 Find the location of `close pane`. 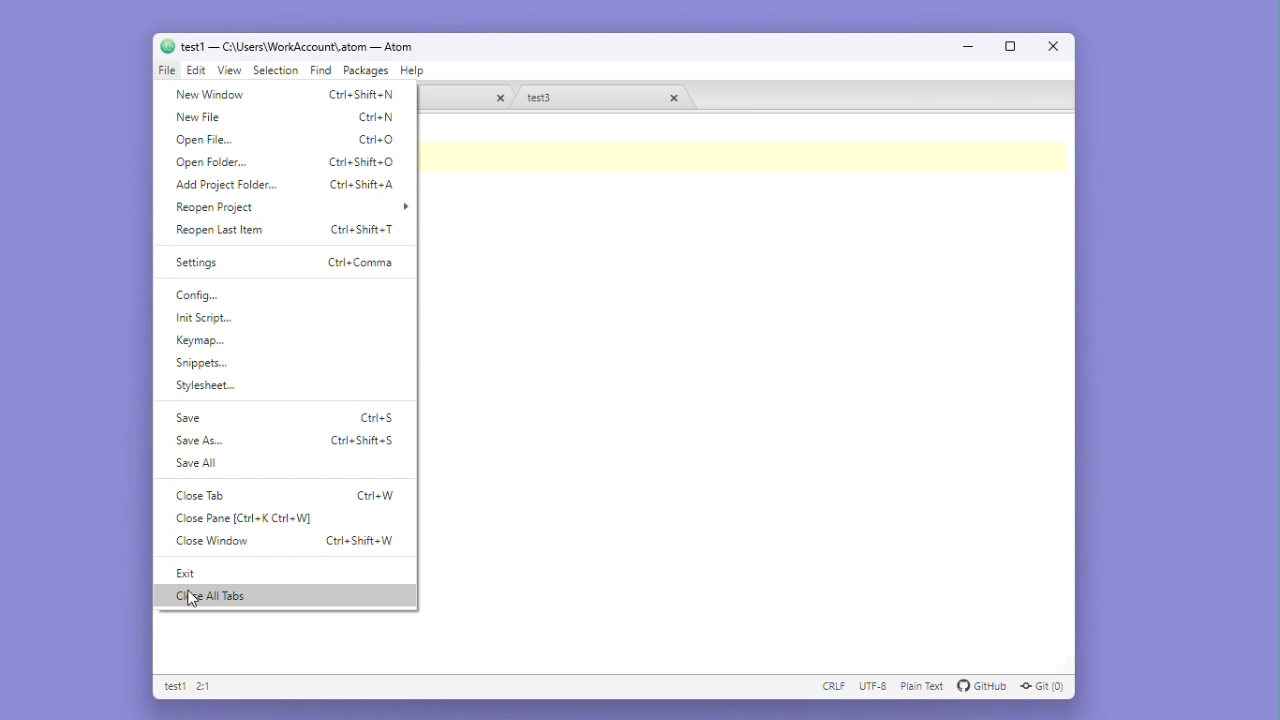

close pane is located at coordinates (250, 519).